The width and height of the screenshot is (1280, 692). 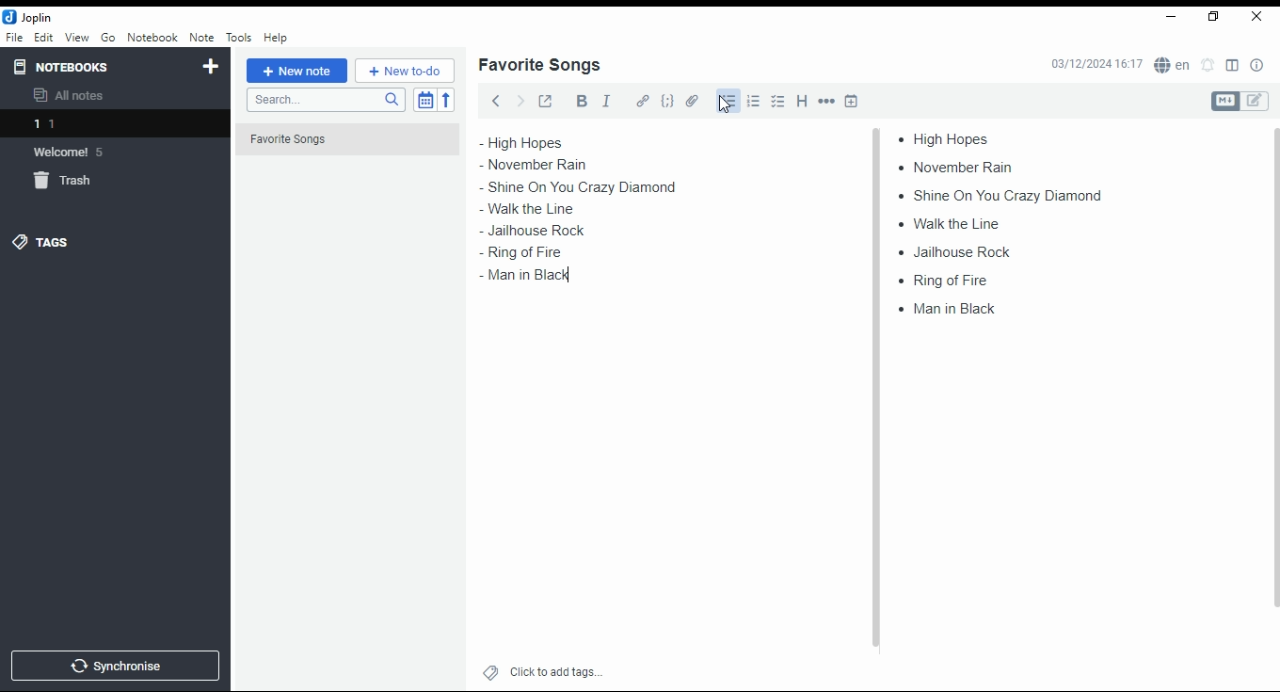 What do you see at coordinates (852, 100) in the screenshot?
I see `insert time` at bounding box center [852, 100].